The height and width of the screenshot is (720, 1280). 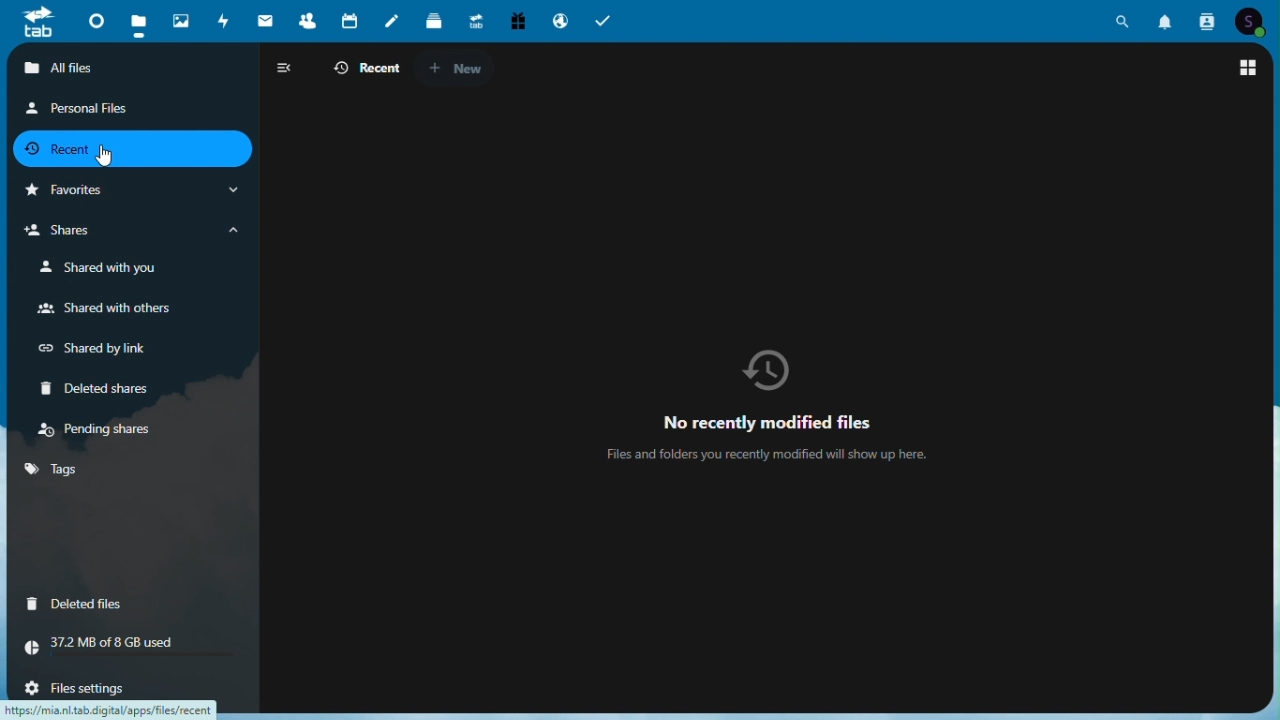 I want to click on calender, so click(x=350, y=21).